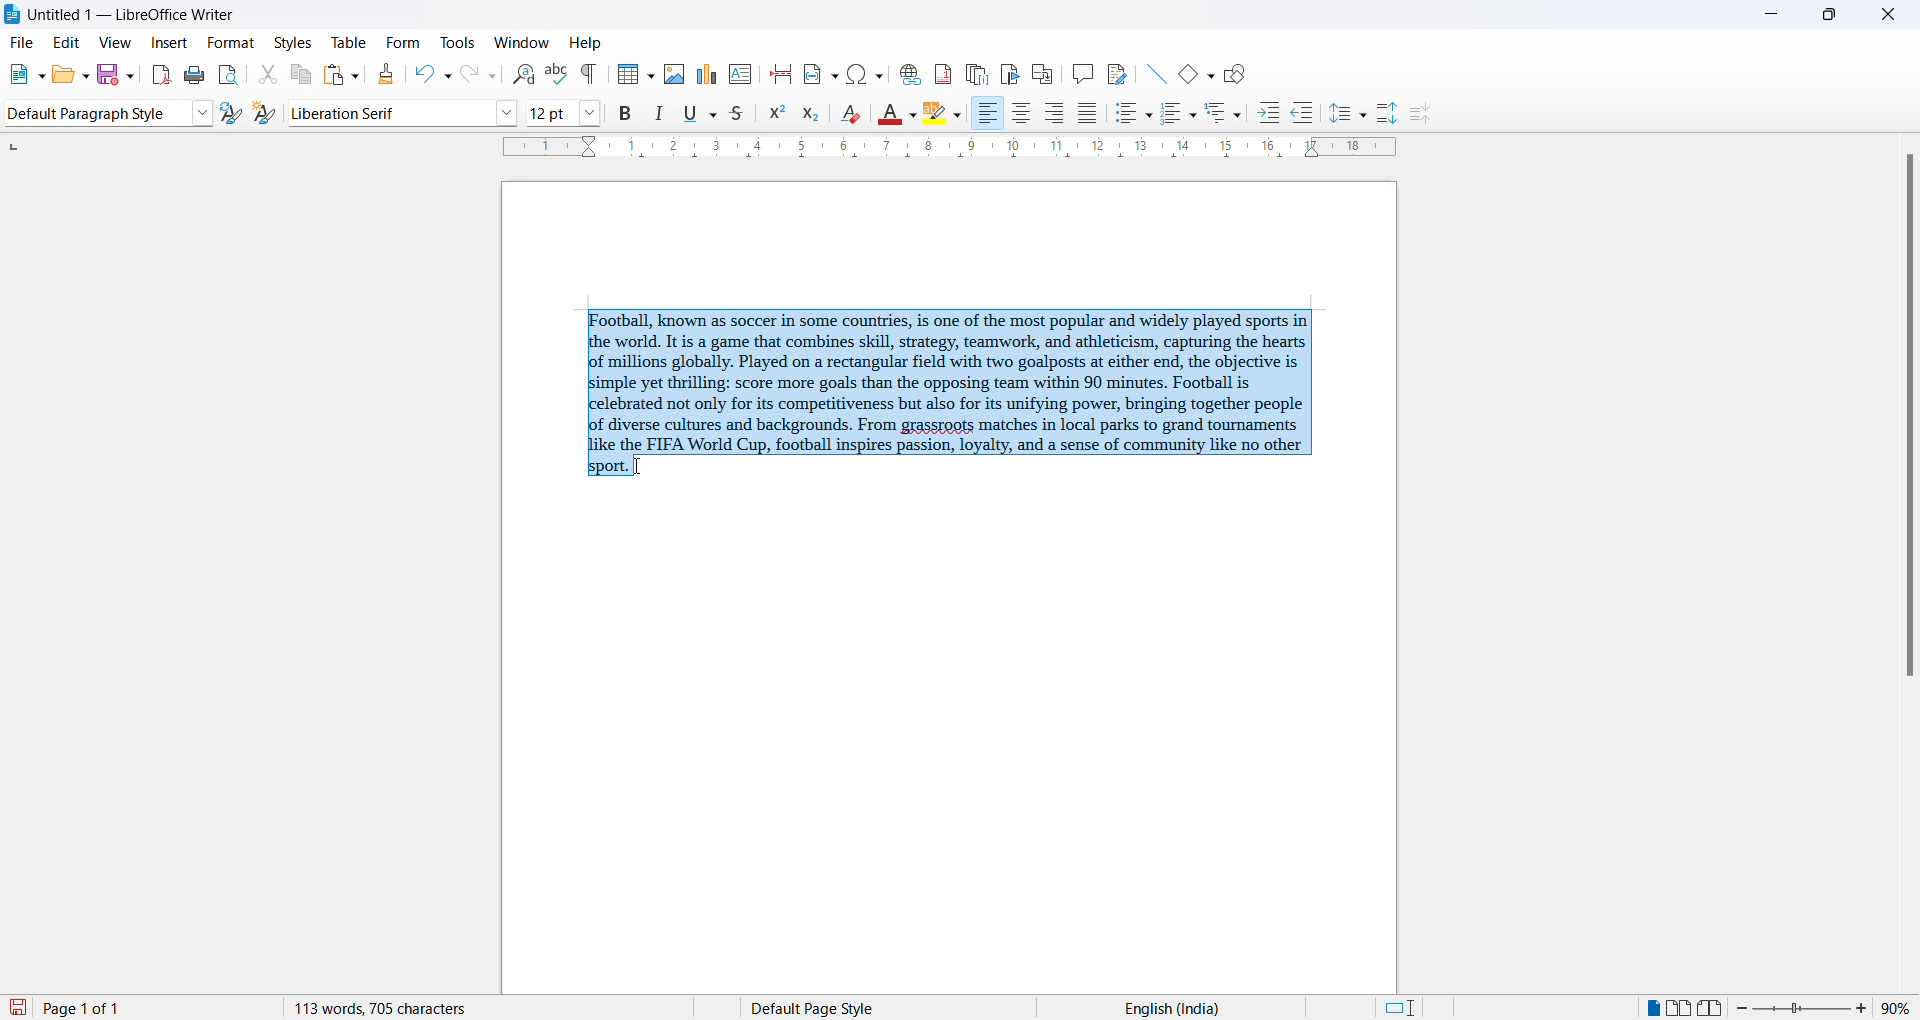 The width and height of the screenshot is (1920, 1020). I want to click on minimize, so click(1762, 15).